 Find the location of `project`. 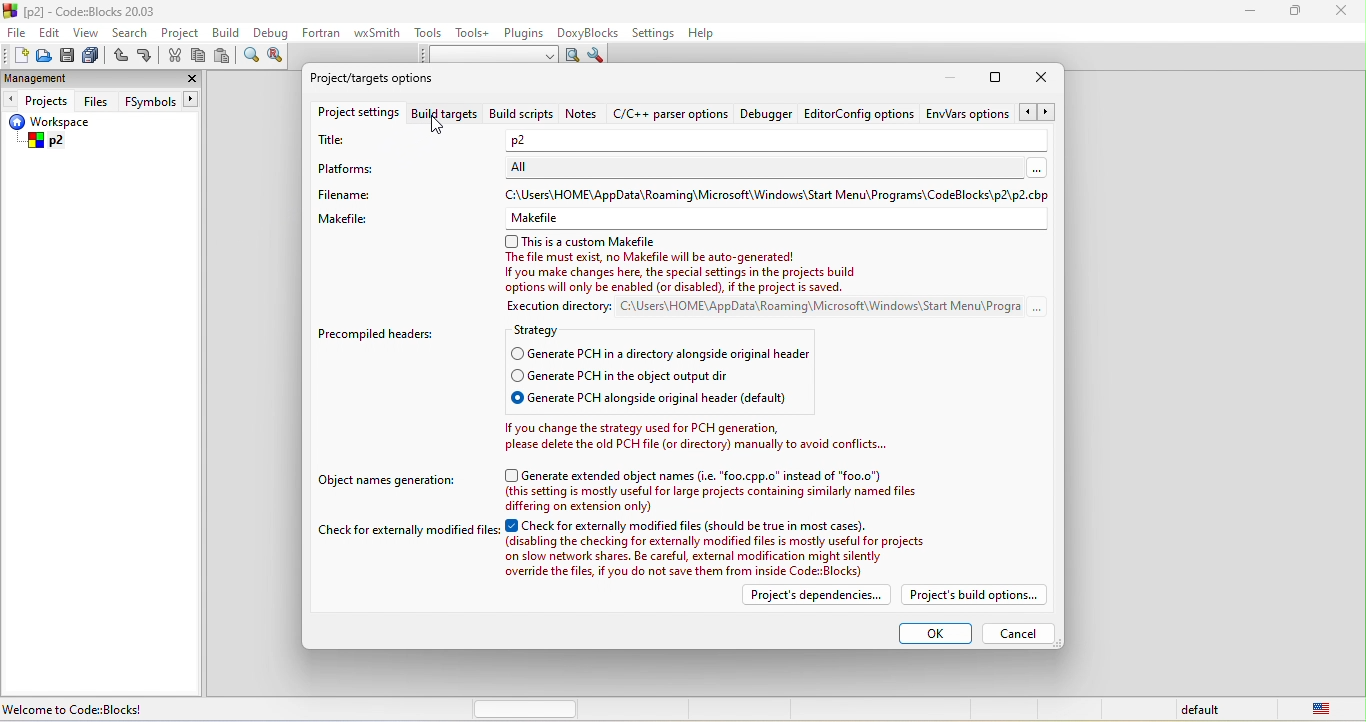

project is located at coordinates (184, 33).